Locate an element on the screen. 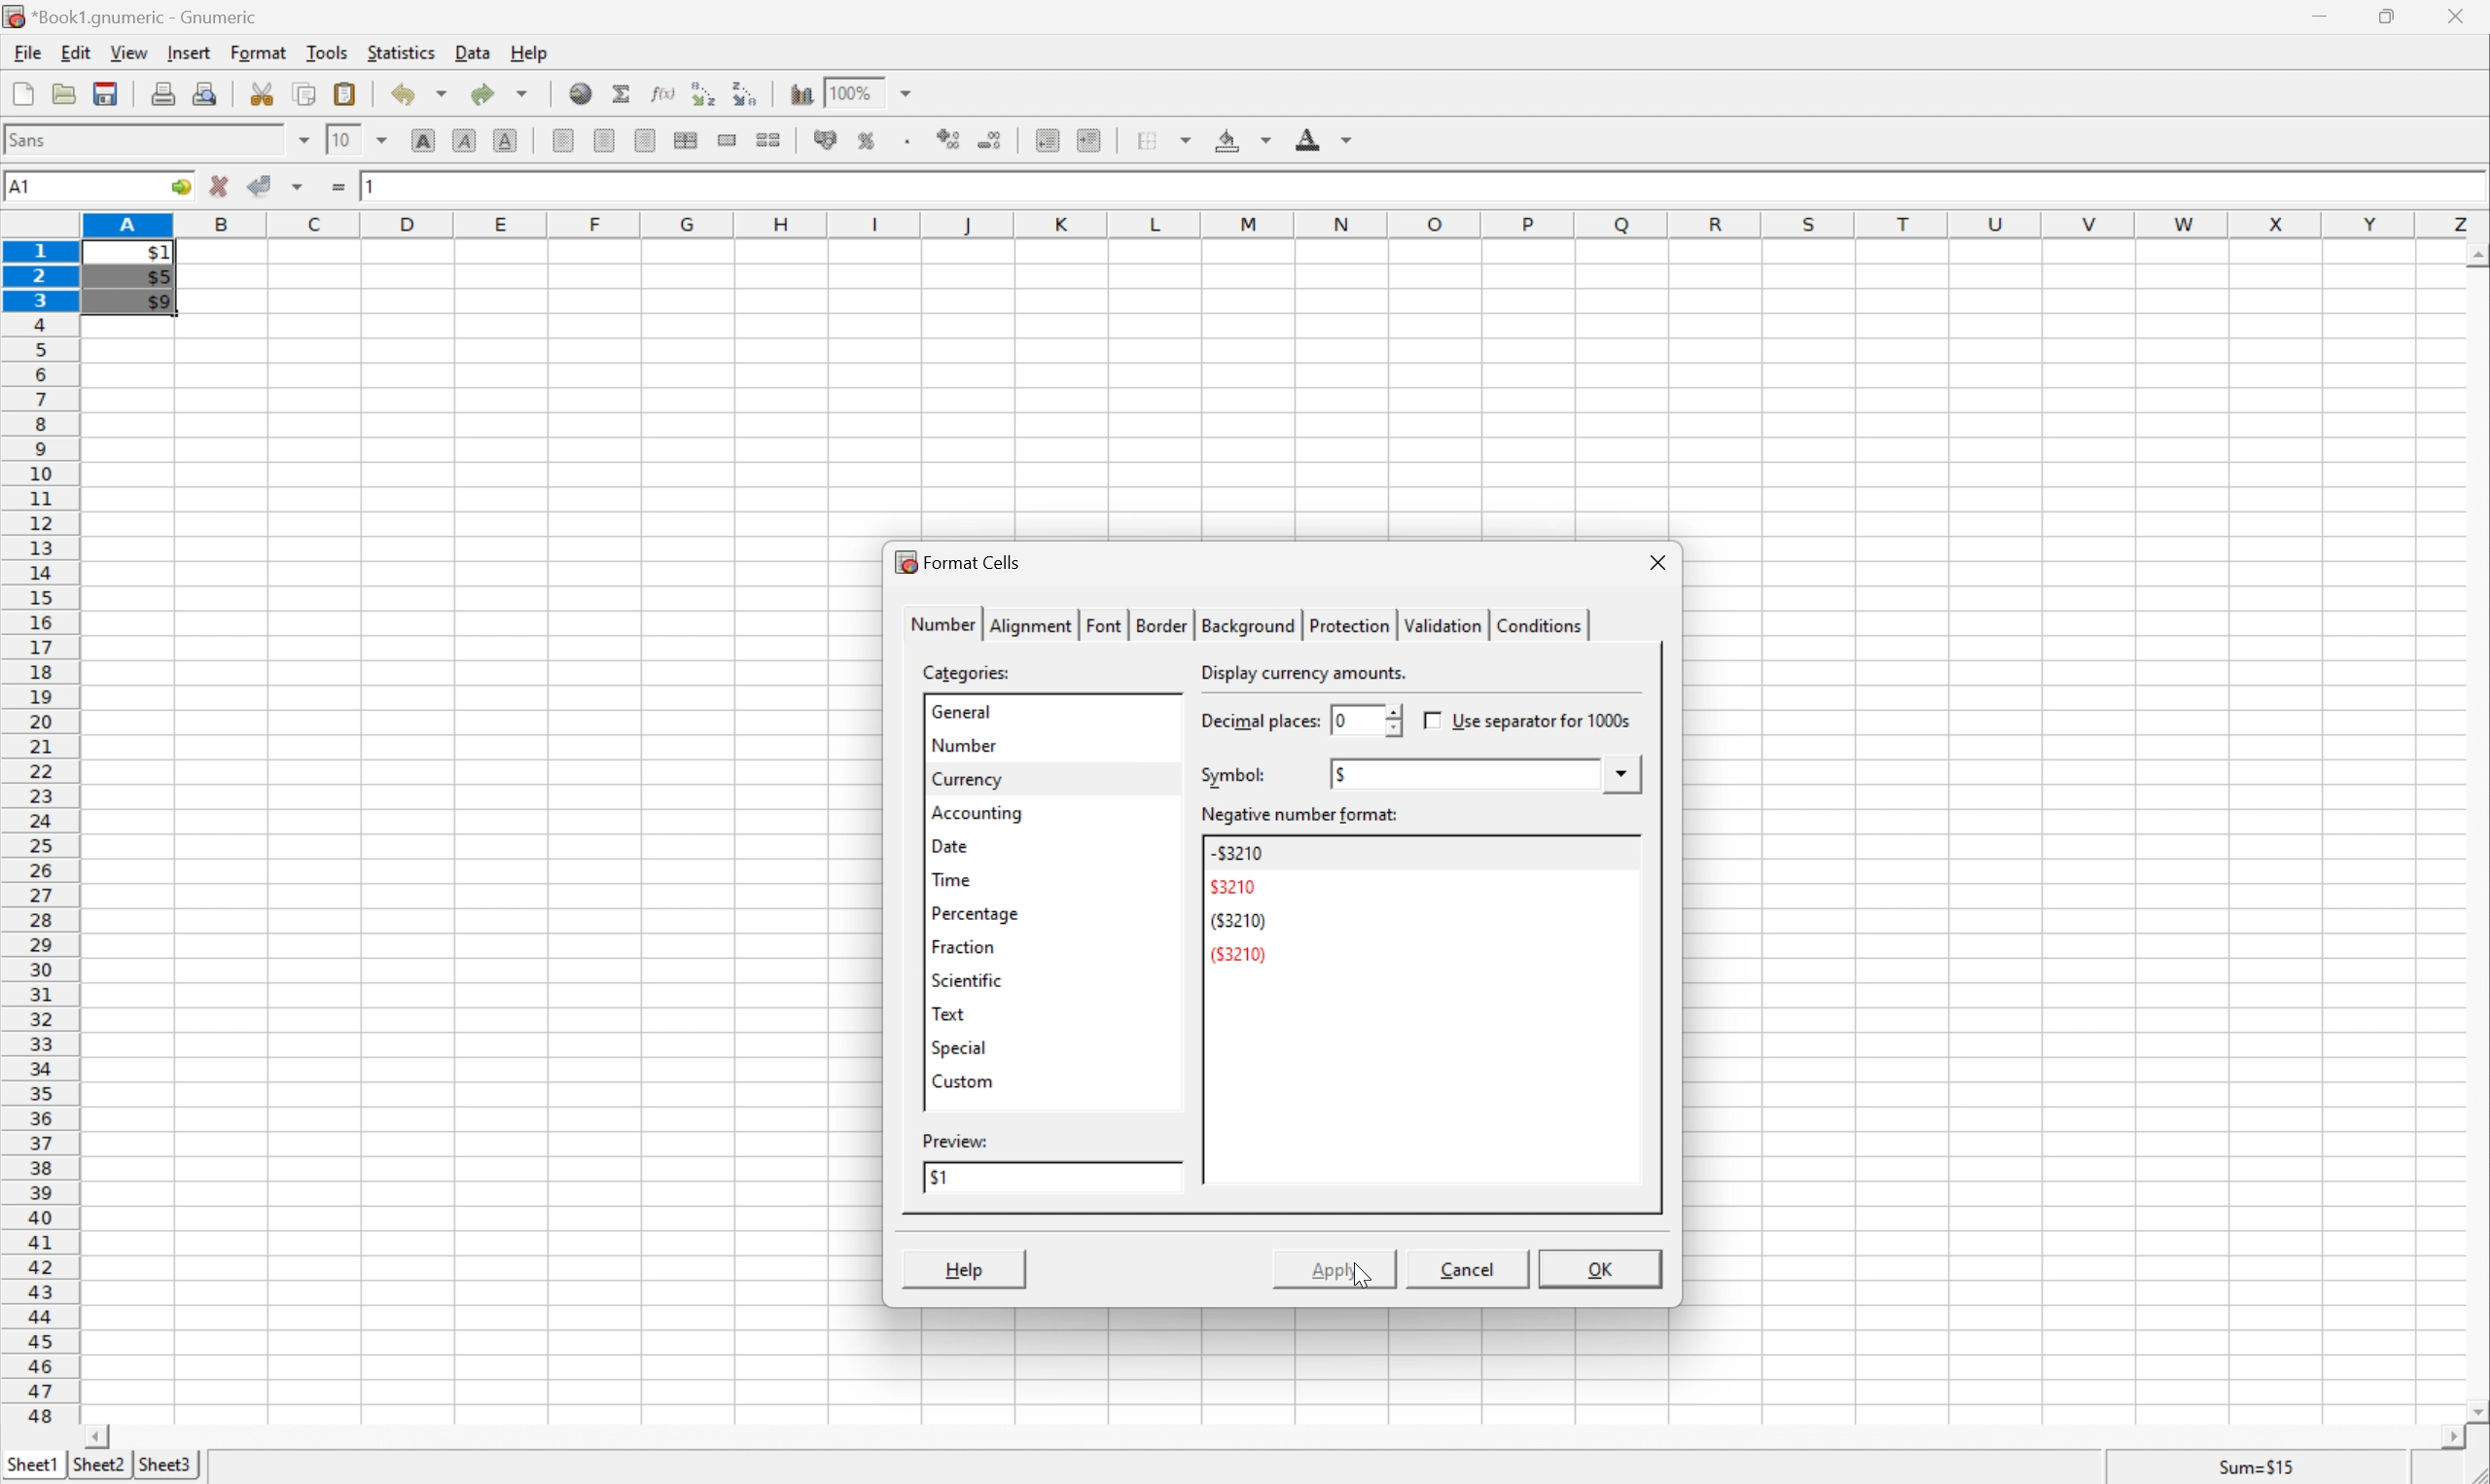 This screenshot has width=2490, height=1484. scroll left is located at coordinates (95, 1438).